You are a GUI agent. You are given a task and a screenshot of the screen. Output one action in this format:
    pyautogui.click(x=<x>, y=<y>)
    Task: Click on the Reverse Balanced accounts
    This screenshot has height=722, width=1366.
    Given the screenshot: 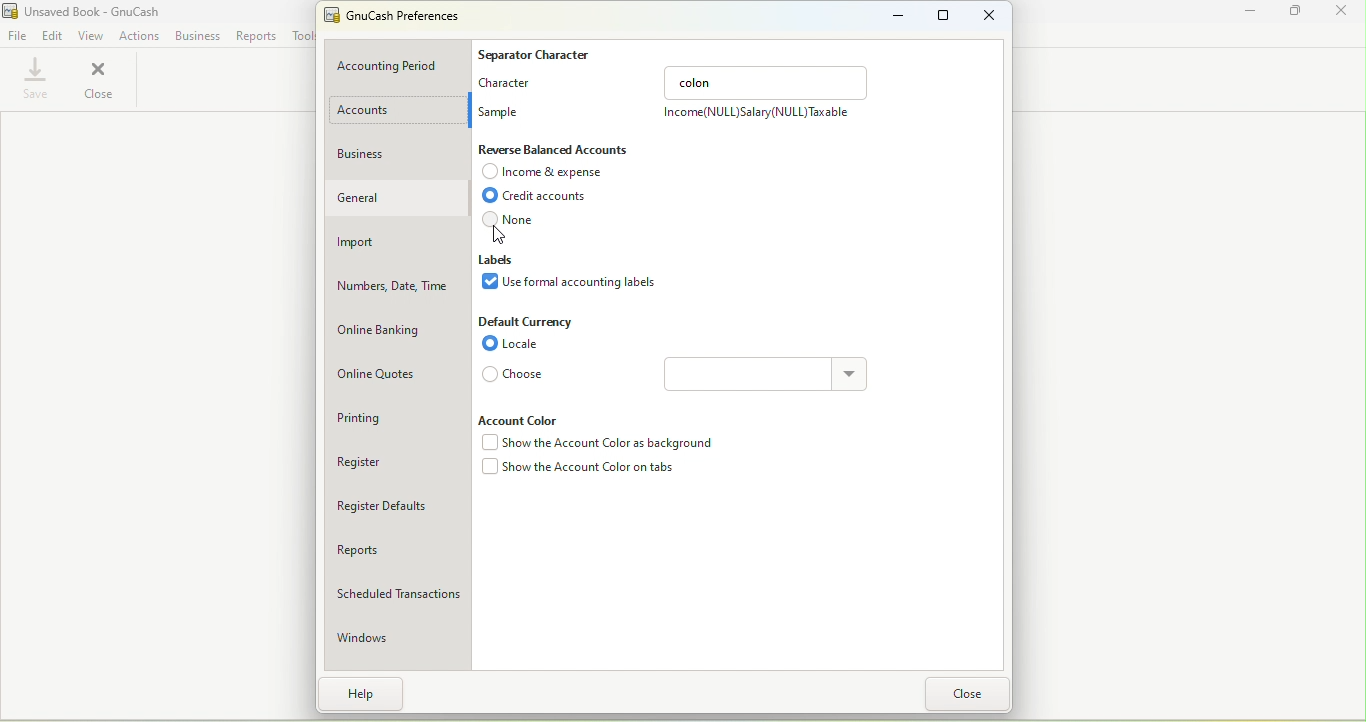 What is the action you would take?
    pyautogui.click(x=570, y=149)
    